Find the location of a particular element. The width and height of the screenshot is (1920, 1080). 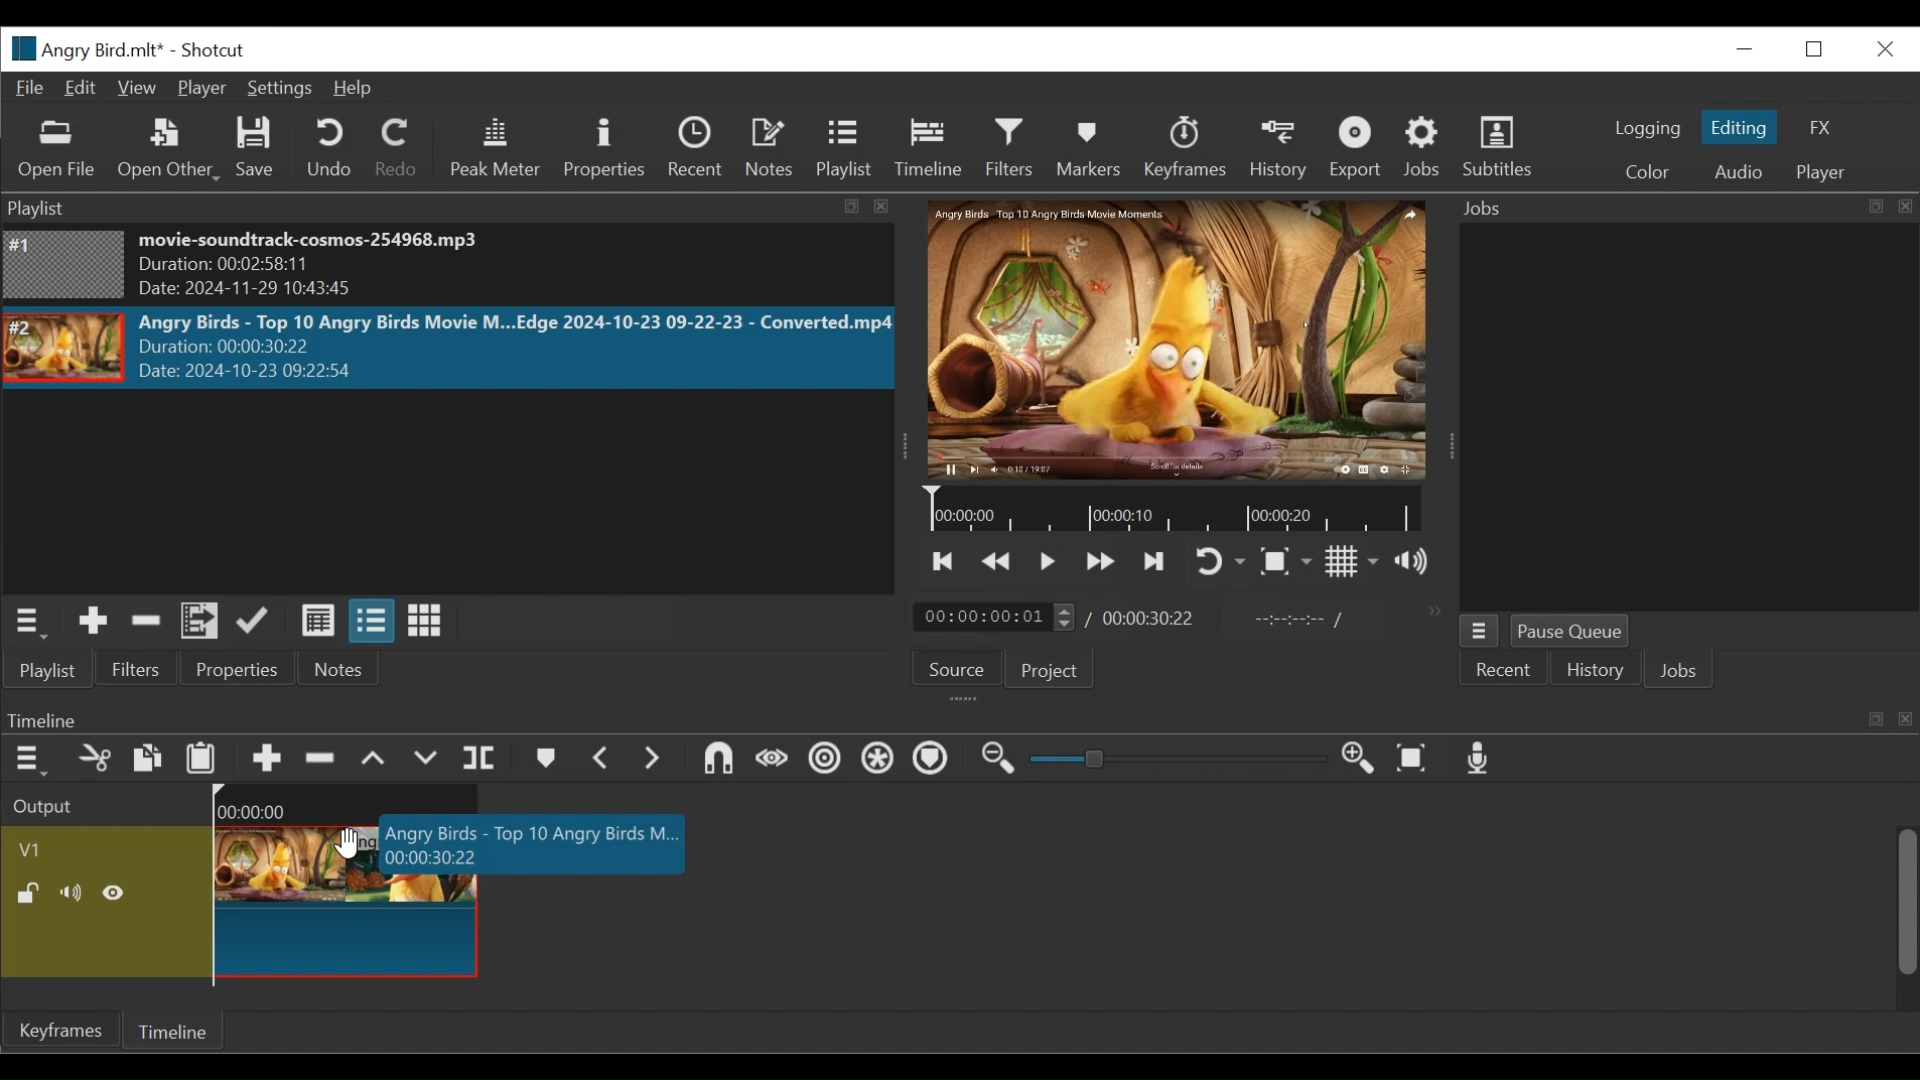

Lift is located at coordinates (376, 760).